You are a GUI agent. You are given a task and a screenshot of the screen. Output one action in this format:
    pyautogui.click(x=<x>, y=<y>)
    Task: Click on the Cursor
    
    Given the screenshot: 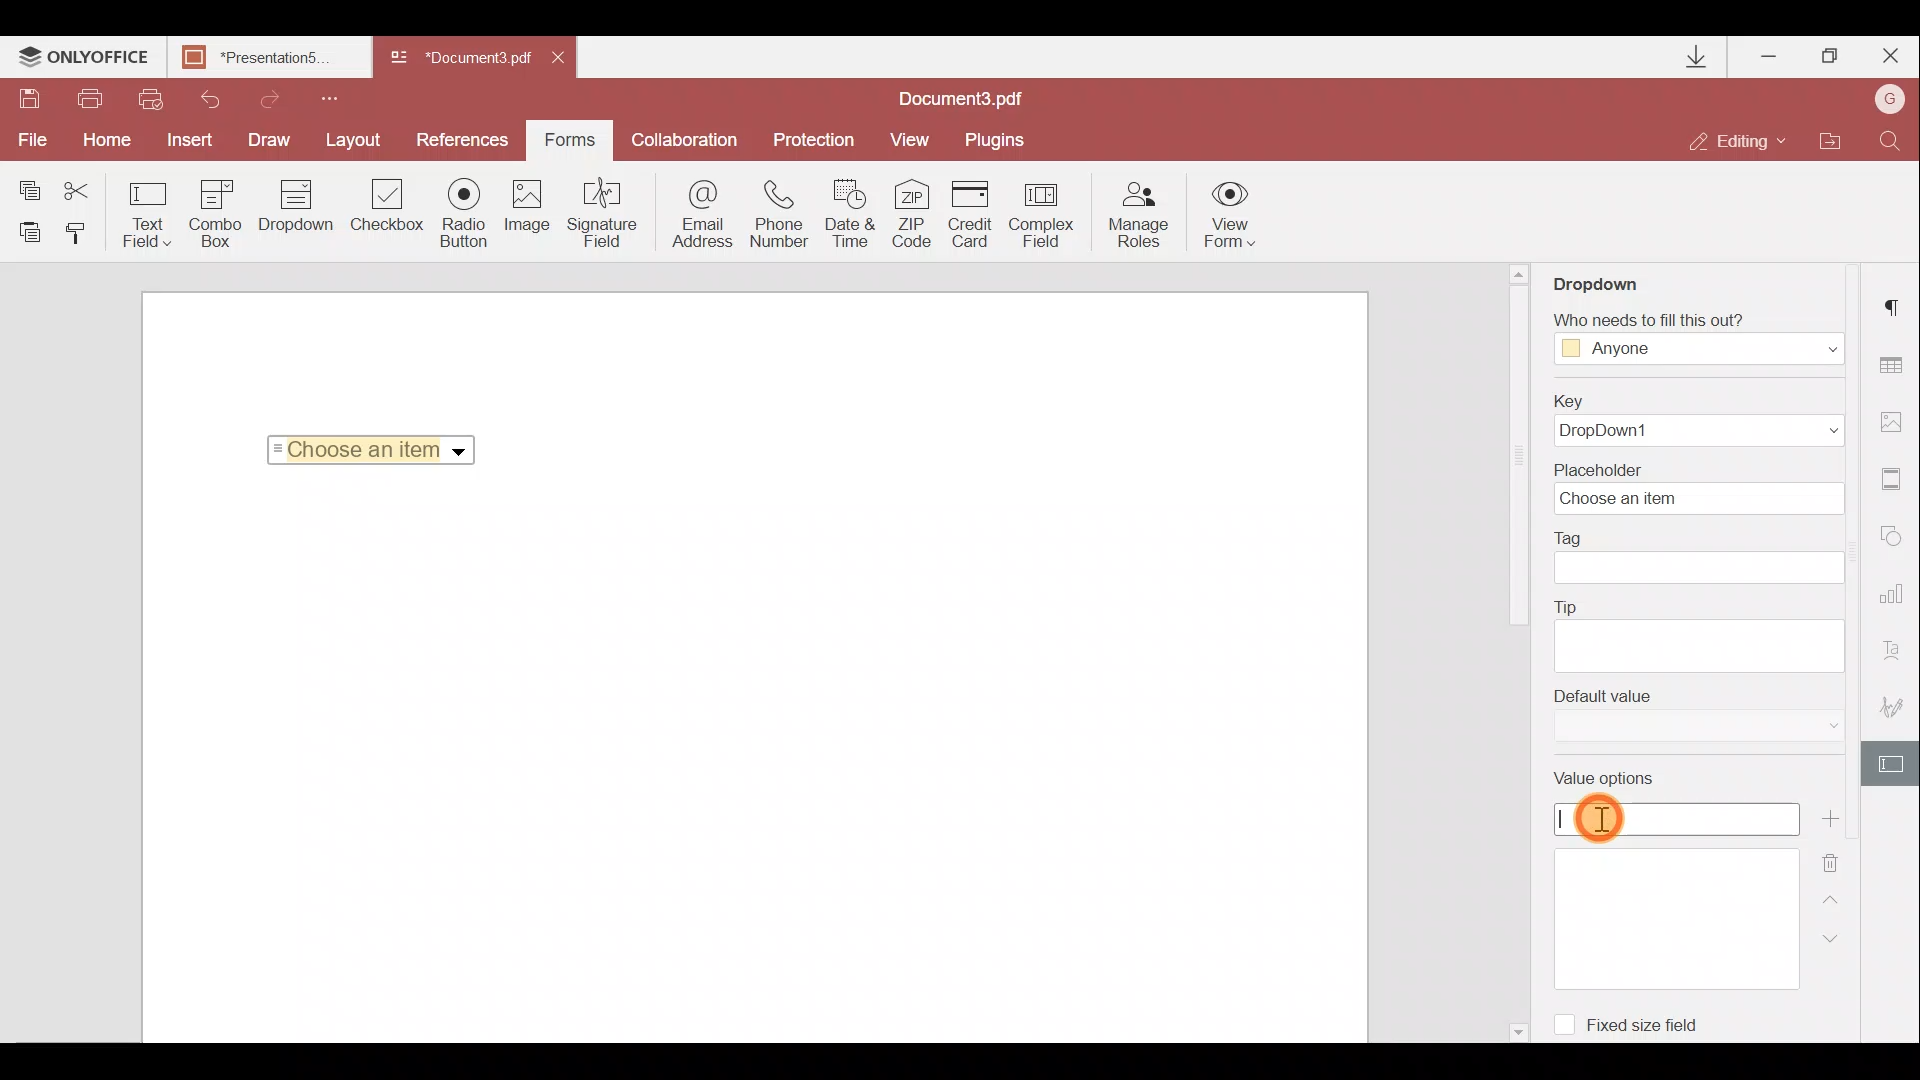 What is the action you would take?
    pyautogui.click(x=1601, y=814)
    